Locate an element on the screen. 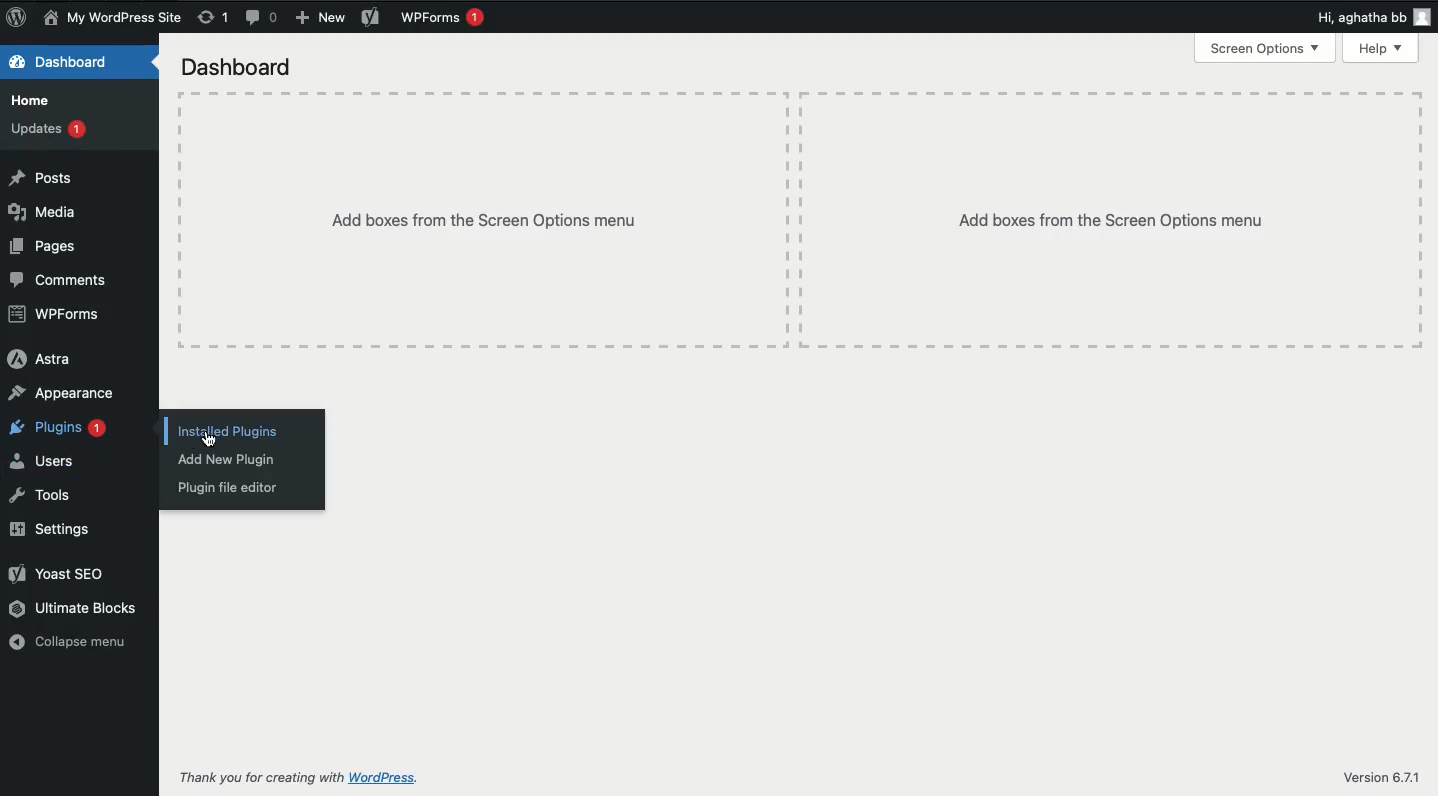 The image size is (1438, 796). Dashboard is located at coordinates (237, 70).